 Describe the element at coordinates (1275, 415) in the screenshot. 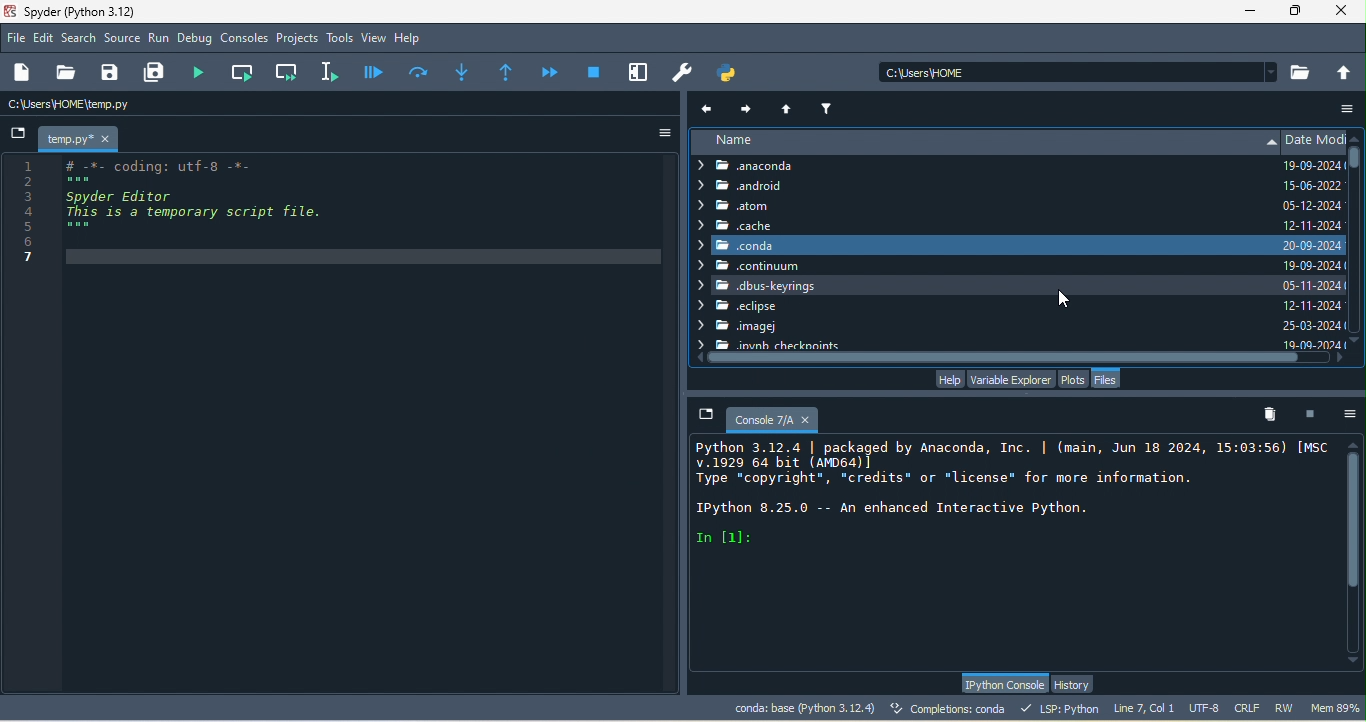

I see `remove all` at that location.